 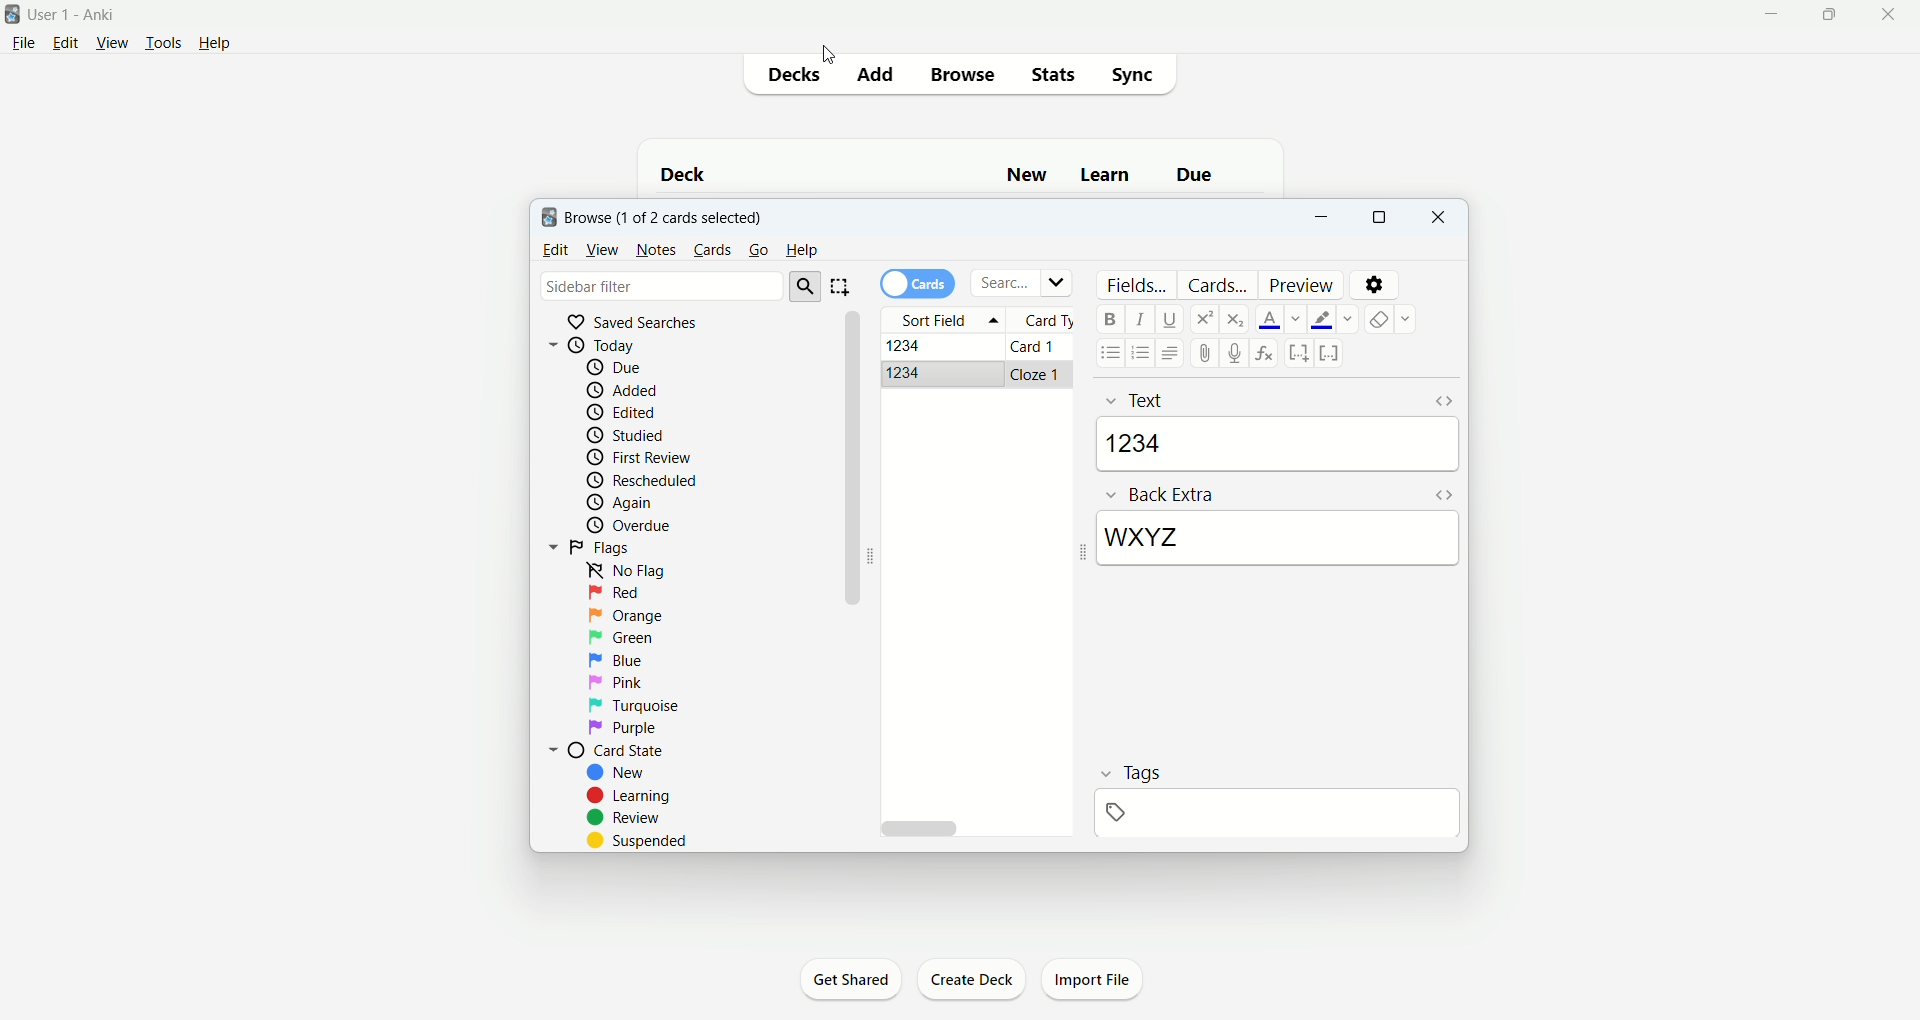 I want to click on added, so click(x=624, y=390).